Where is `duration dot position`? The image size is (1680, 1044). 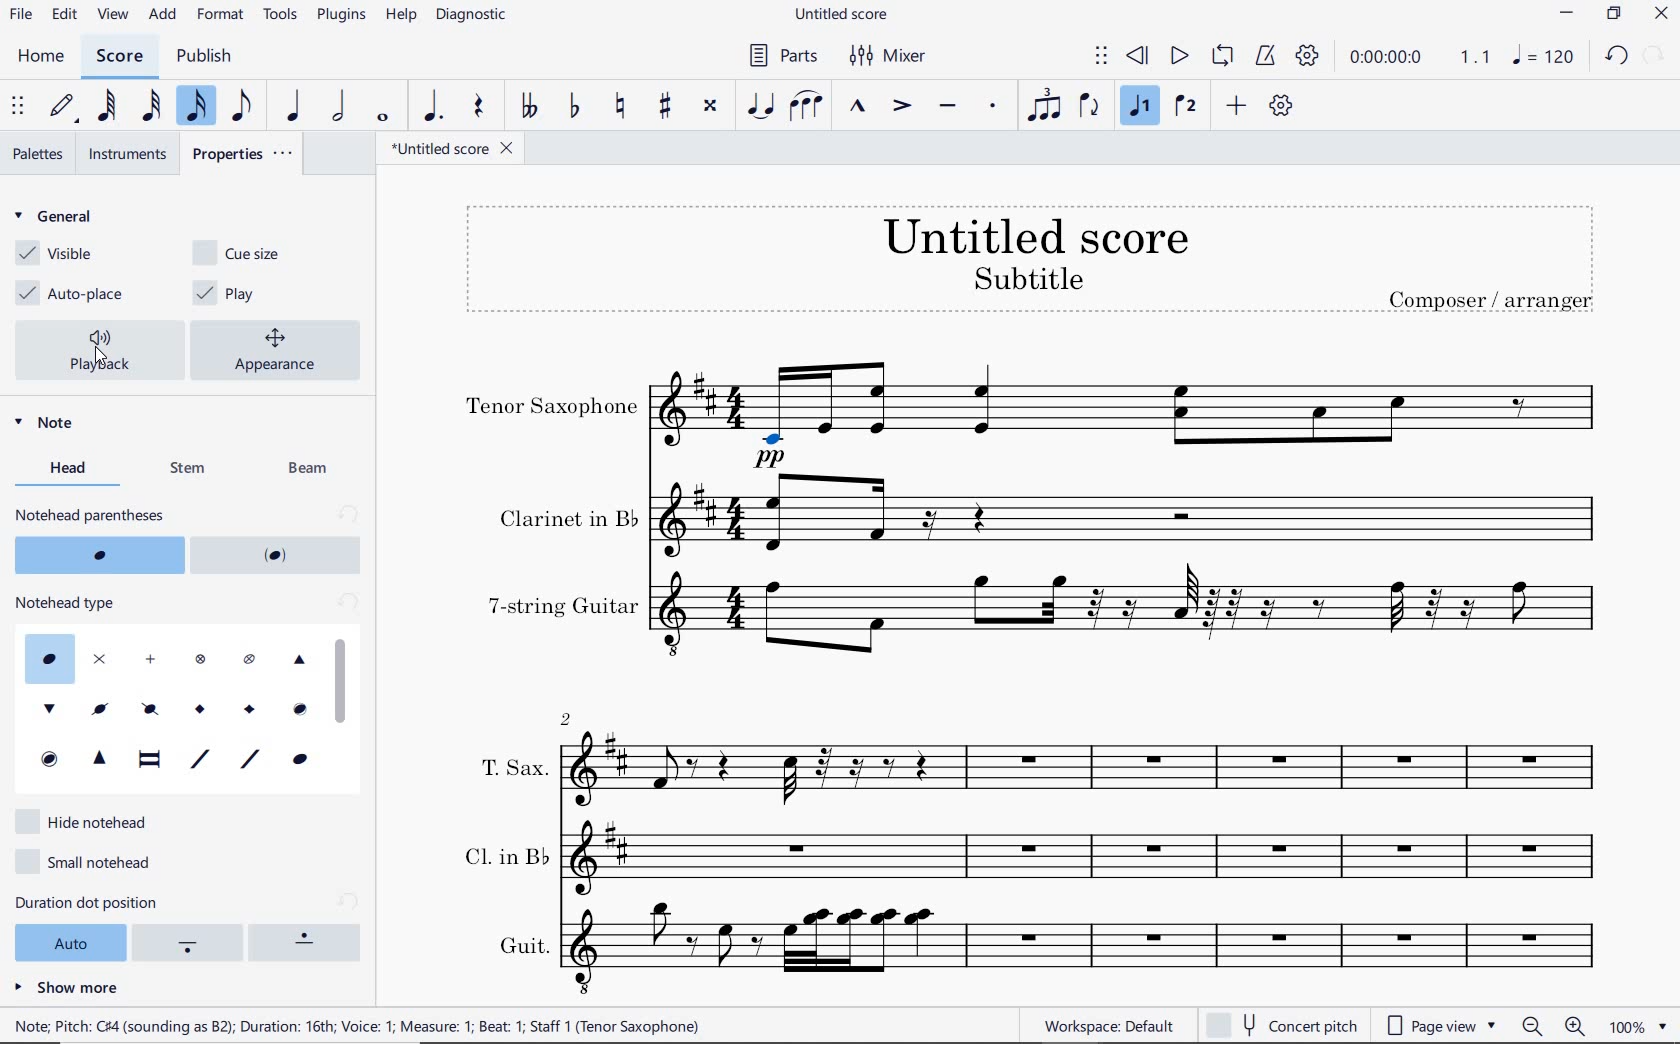 duration dot position is located at coordinates (112, 902).